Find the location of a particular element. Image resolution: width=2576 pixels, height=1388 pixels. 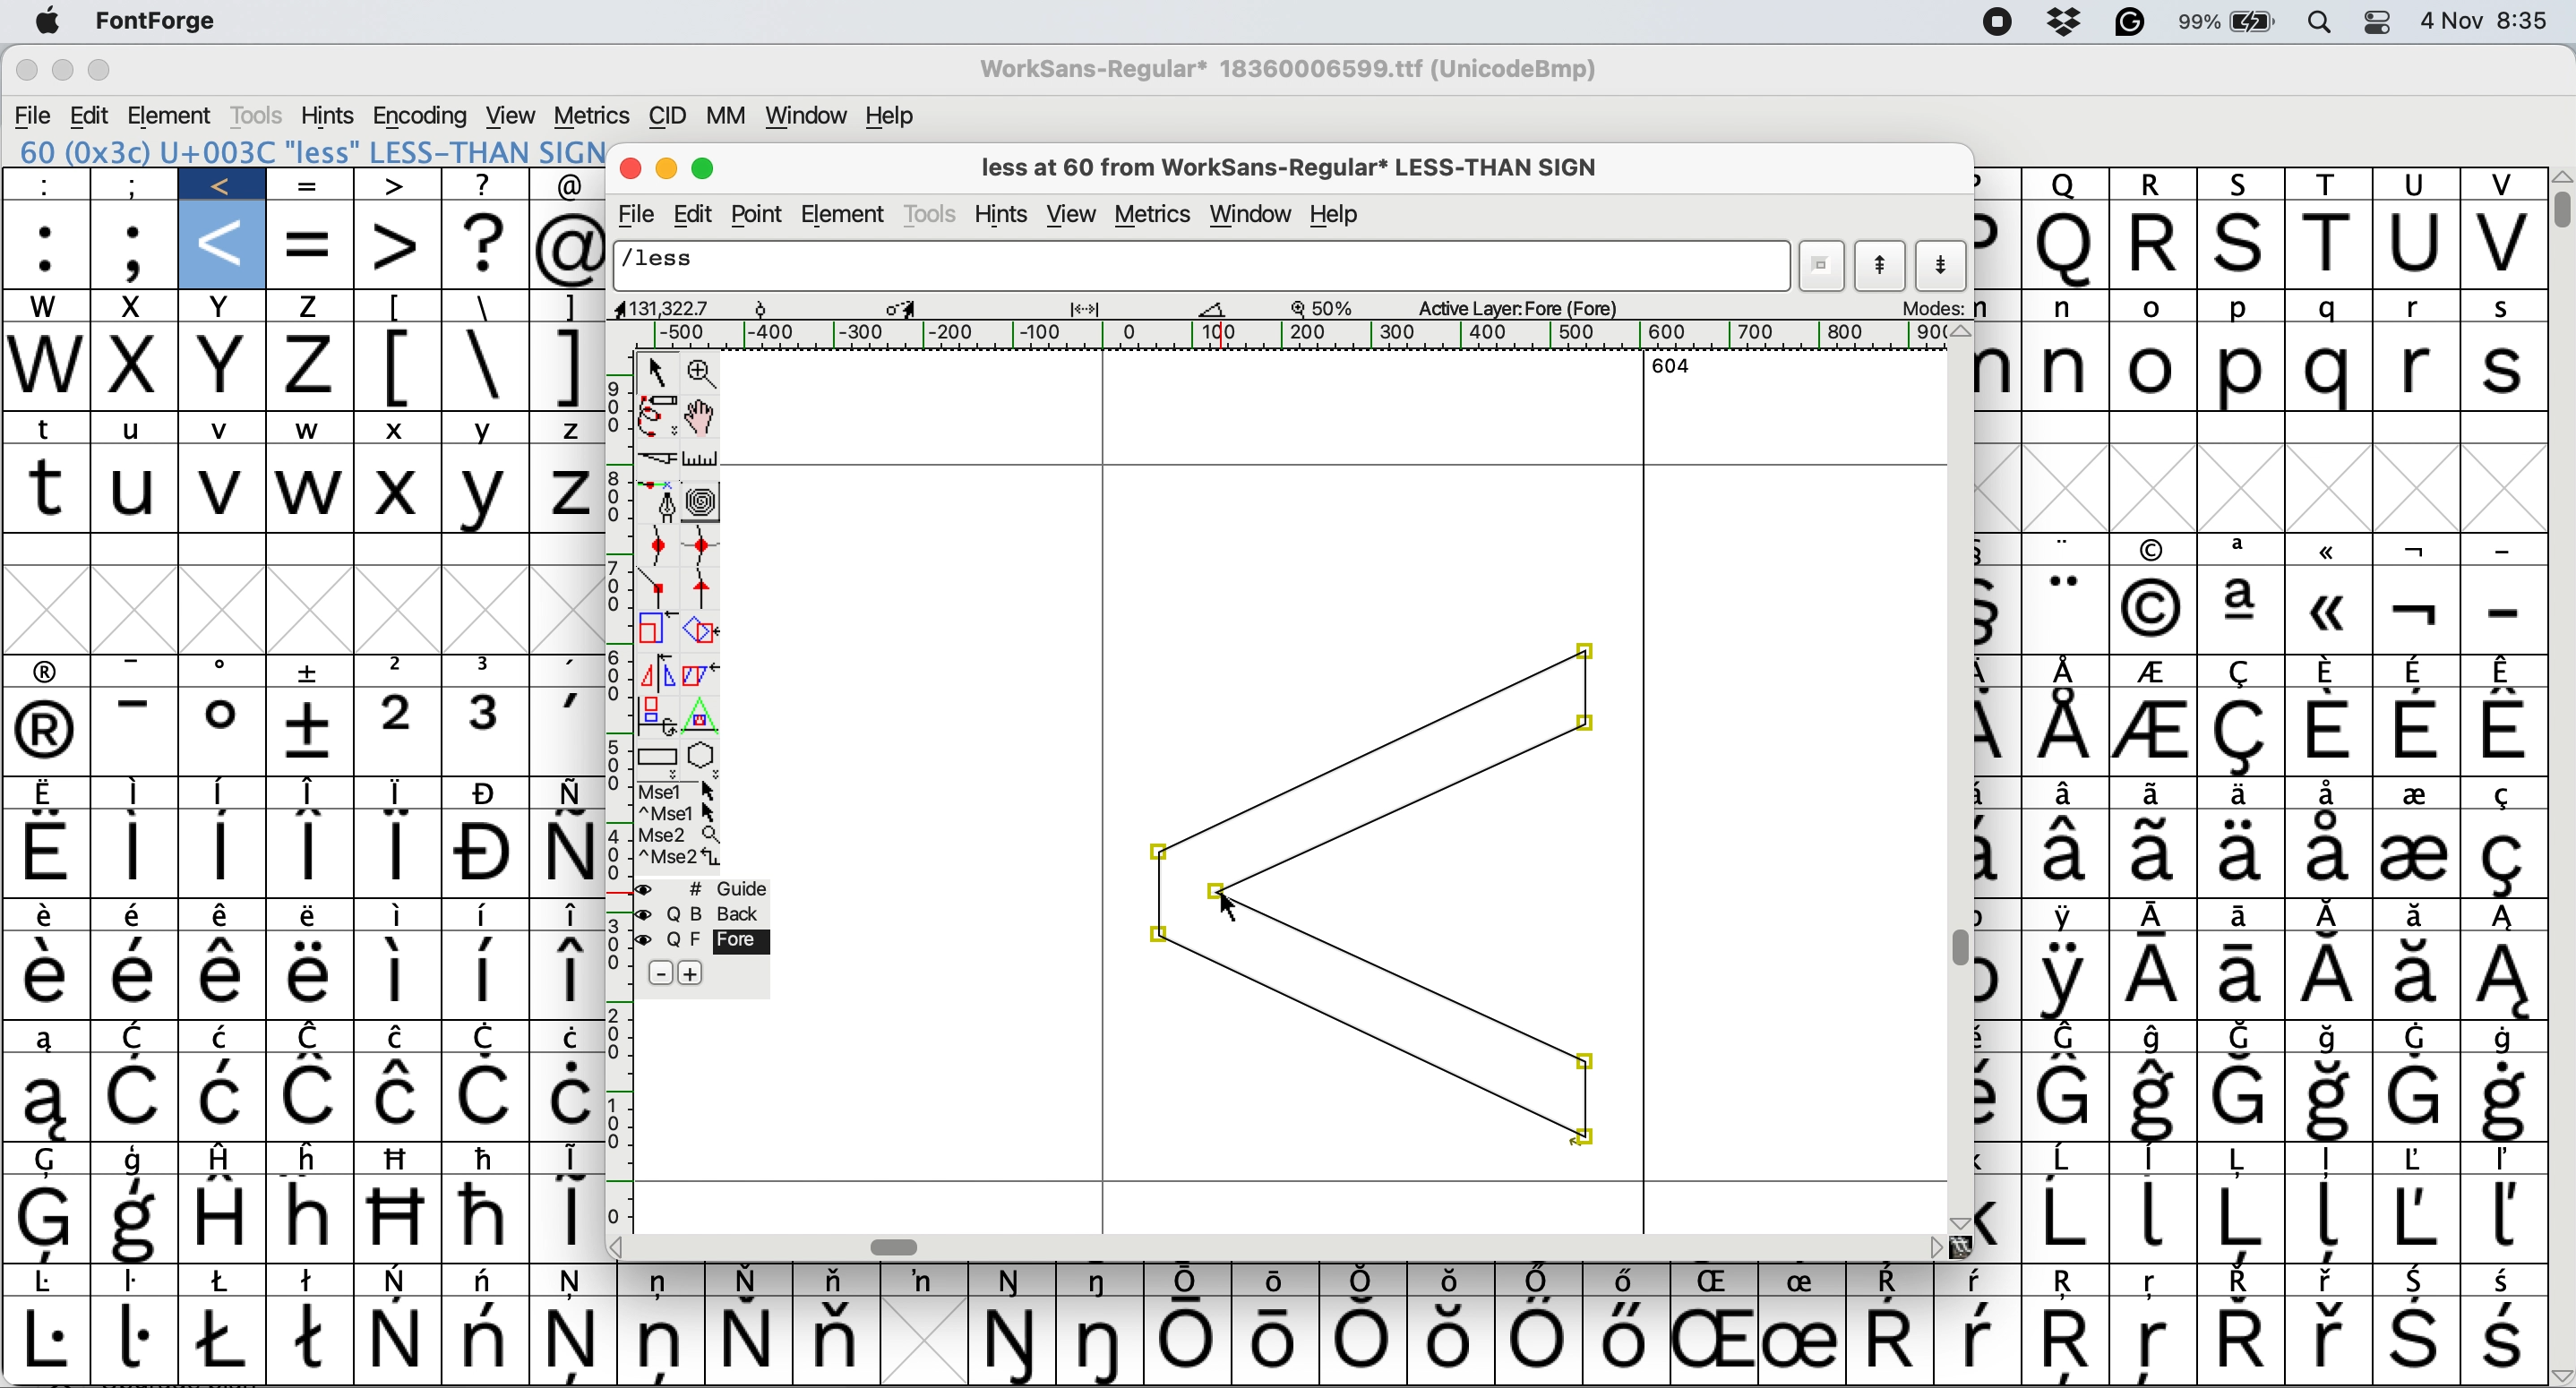

3 is located at coordinates (487, 666).